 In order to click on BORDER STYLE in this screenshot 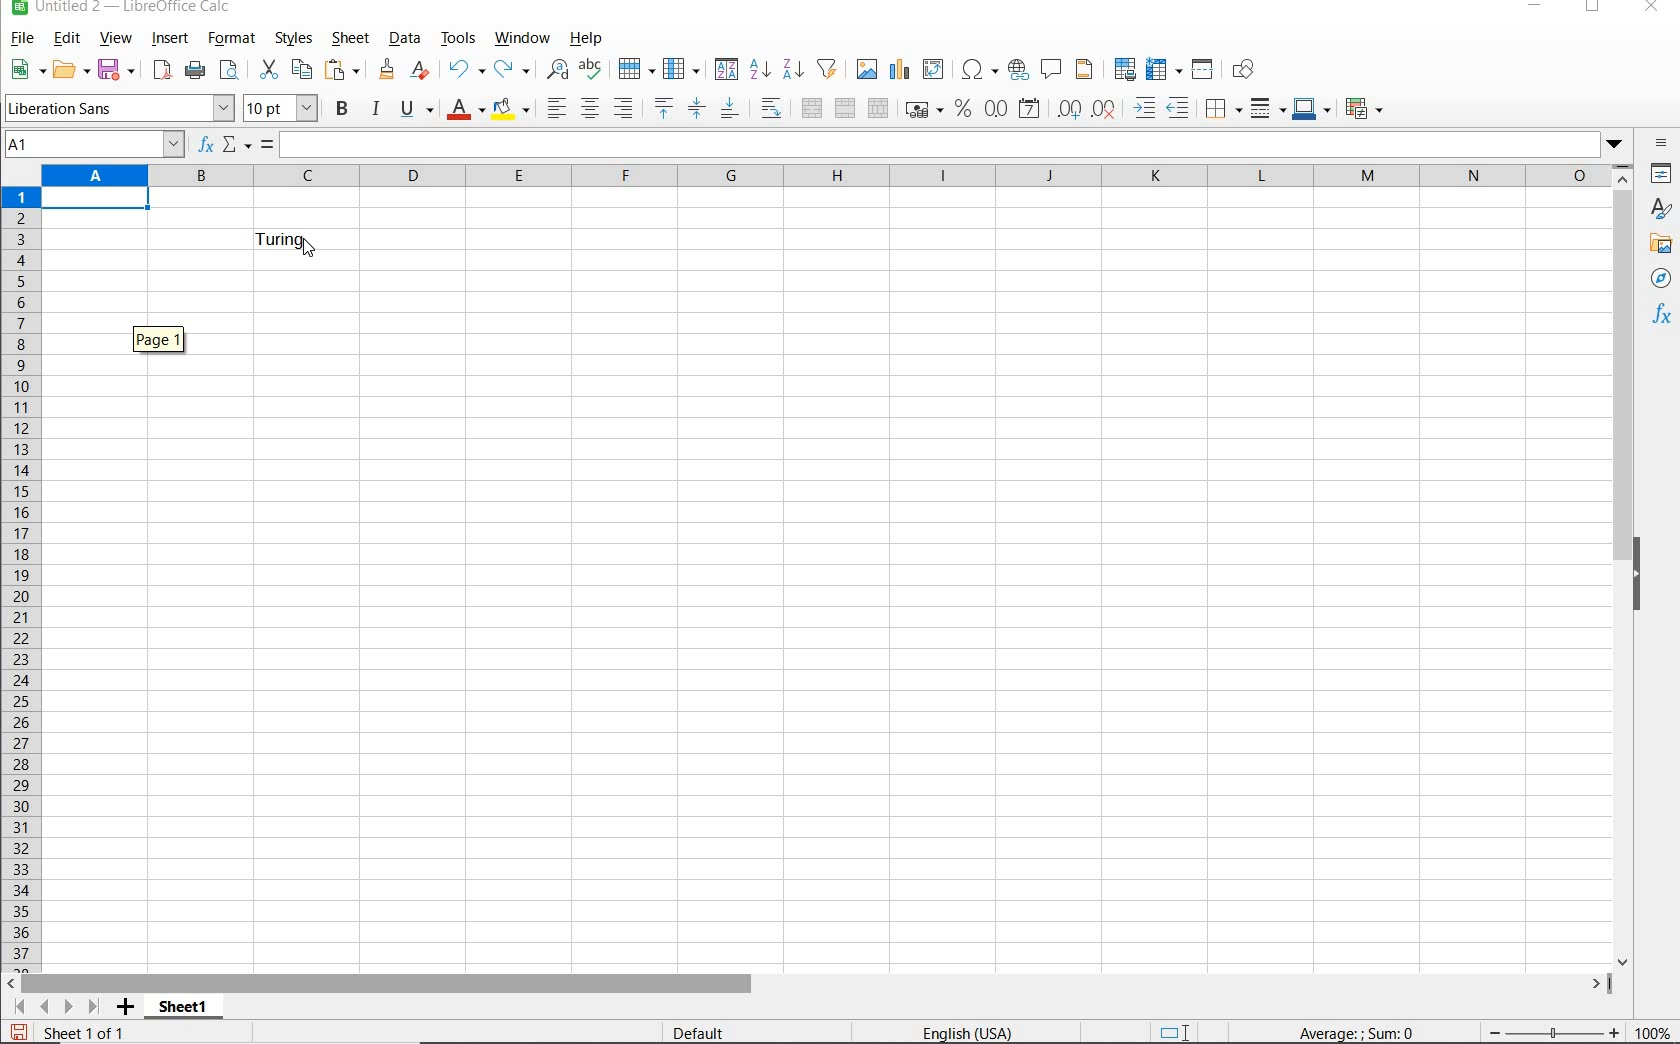, I will do `click(1264, 109)`.